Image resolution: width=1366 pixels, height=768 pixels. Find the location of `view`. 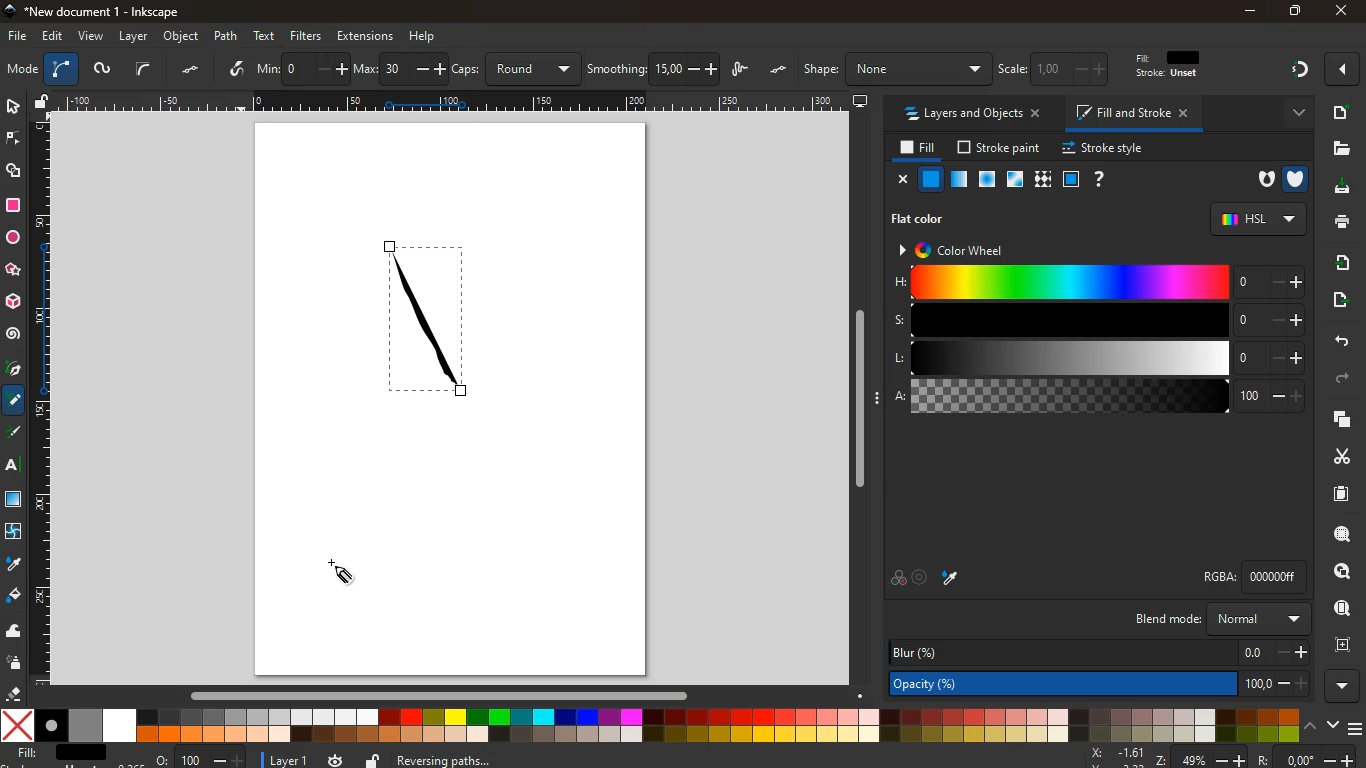

view is located at coordinates (92, 37).